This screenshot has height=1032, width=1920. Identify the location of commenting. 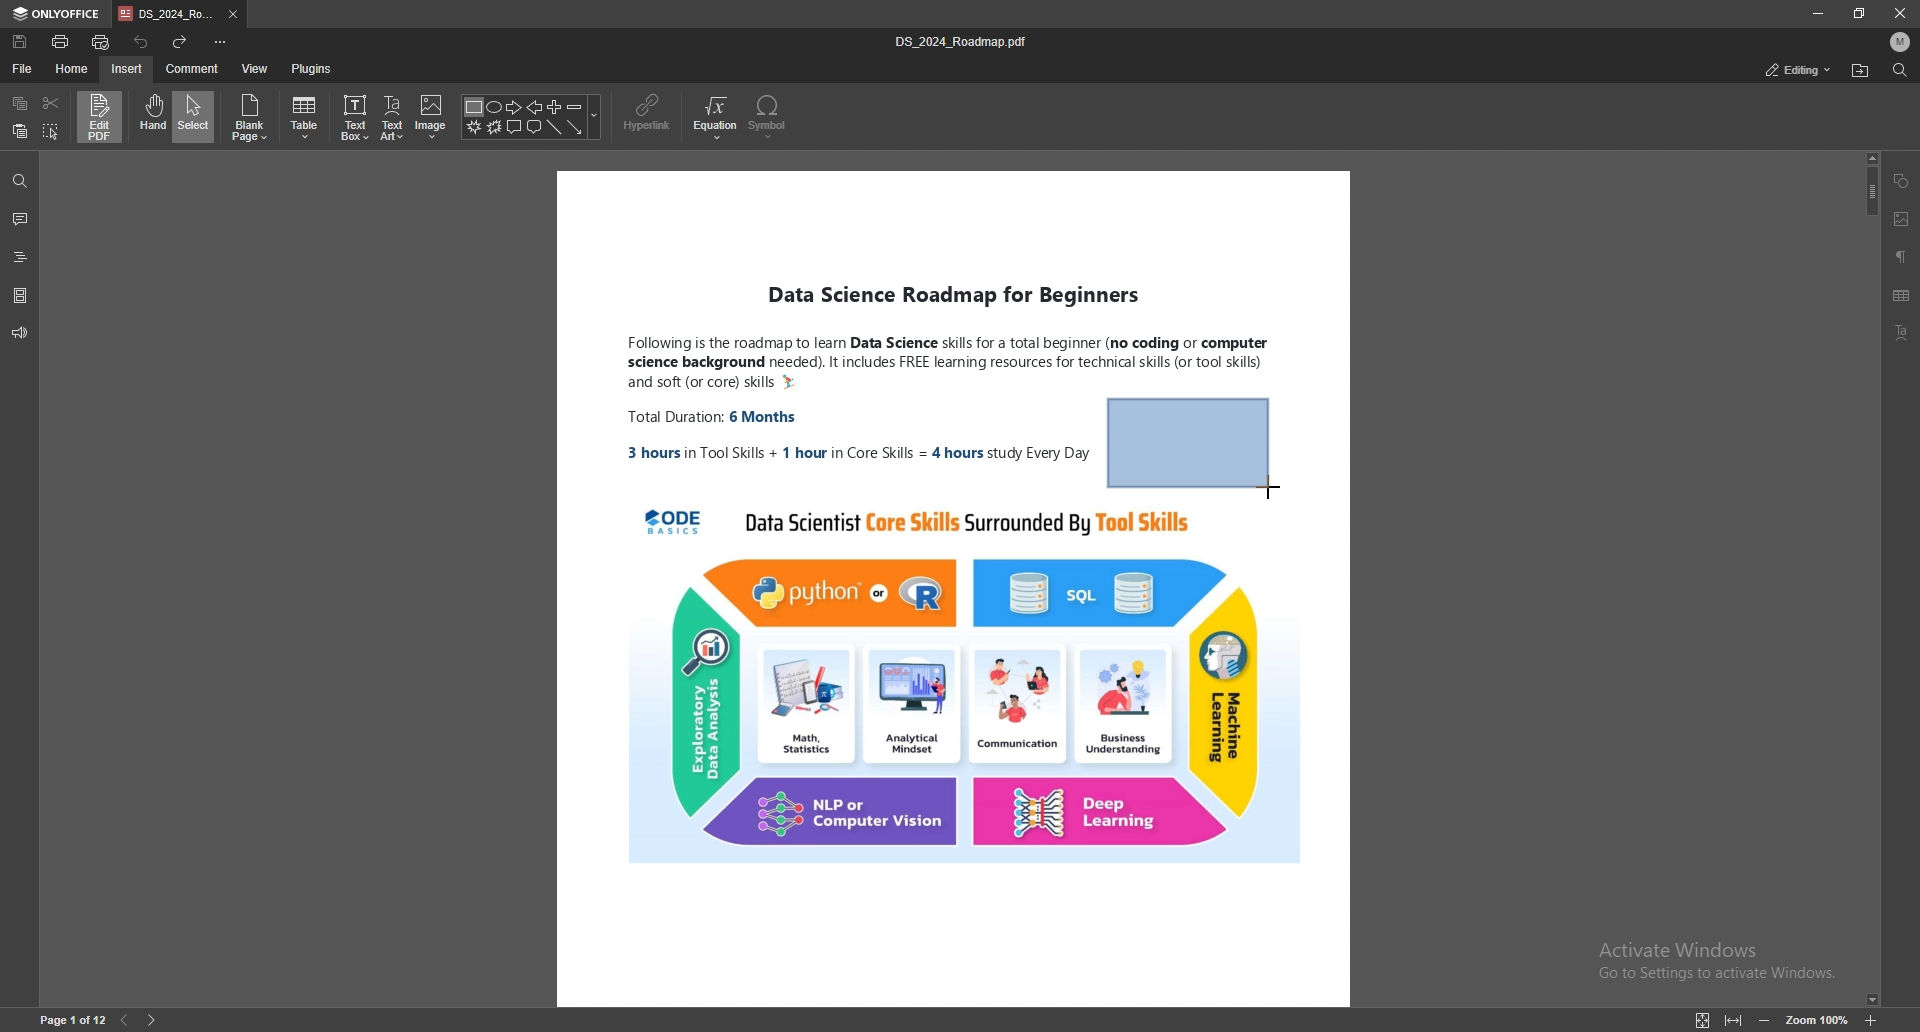
(1783, 69).